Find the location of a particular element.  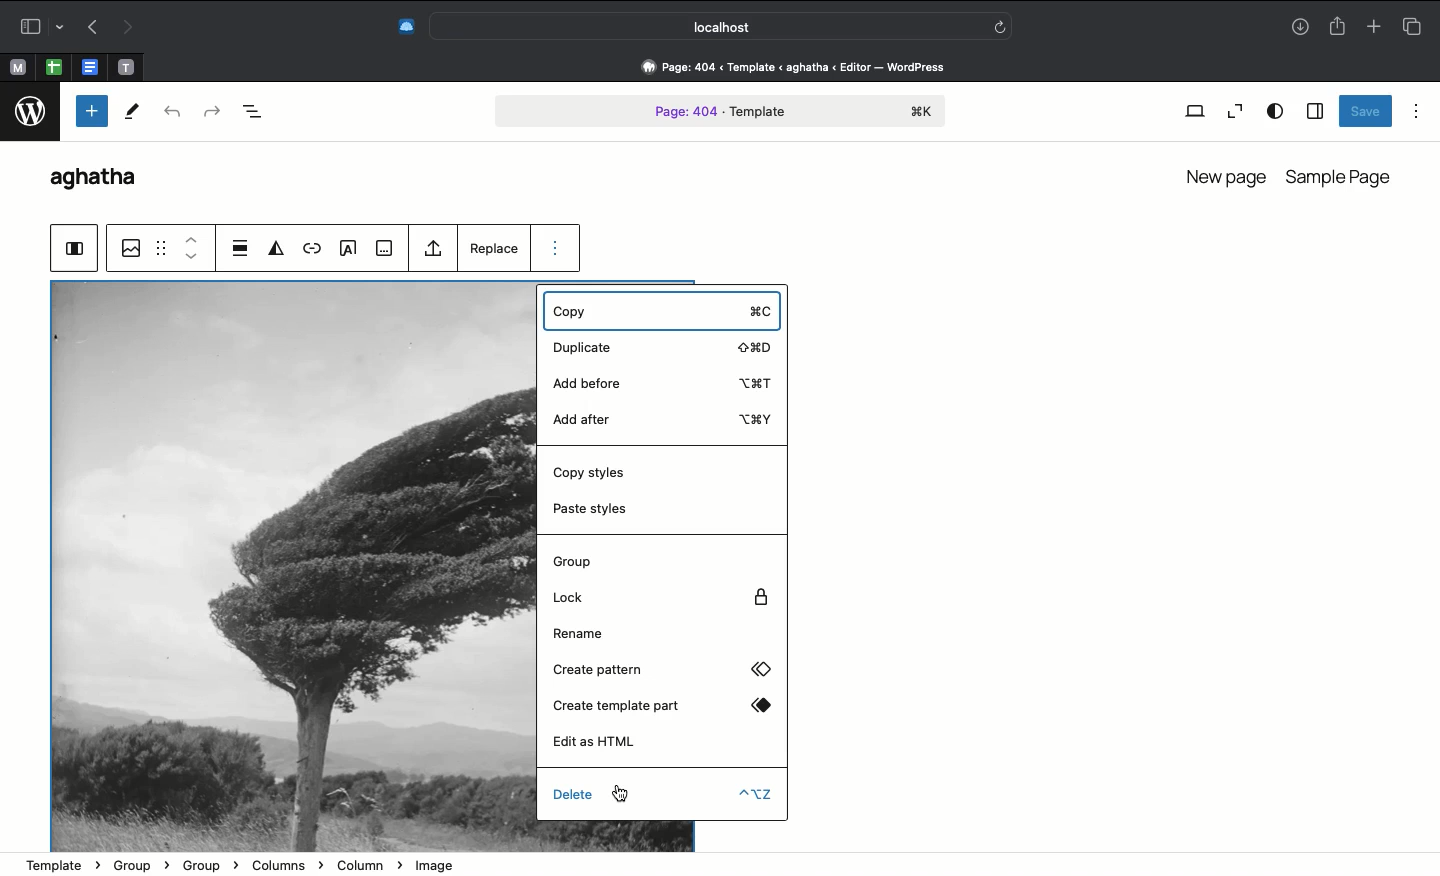

Add new tab is located at coordinates (1373, 23).